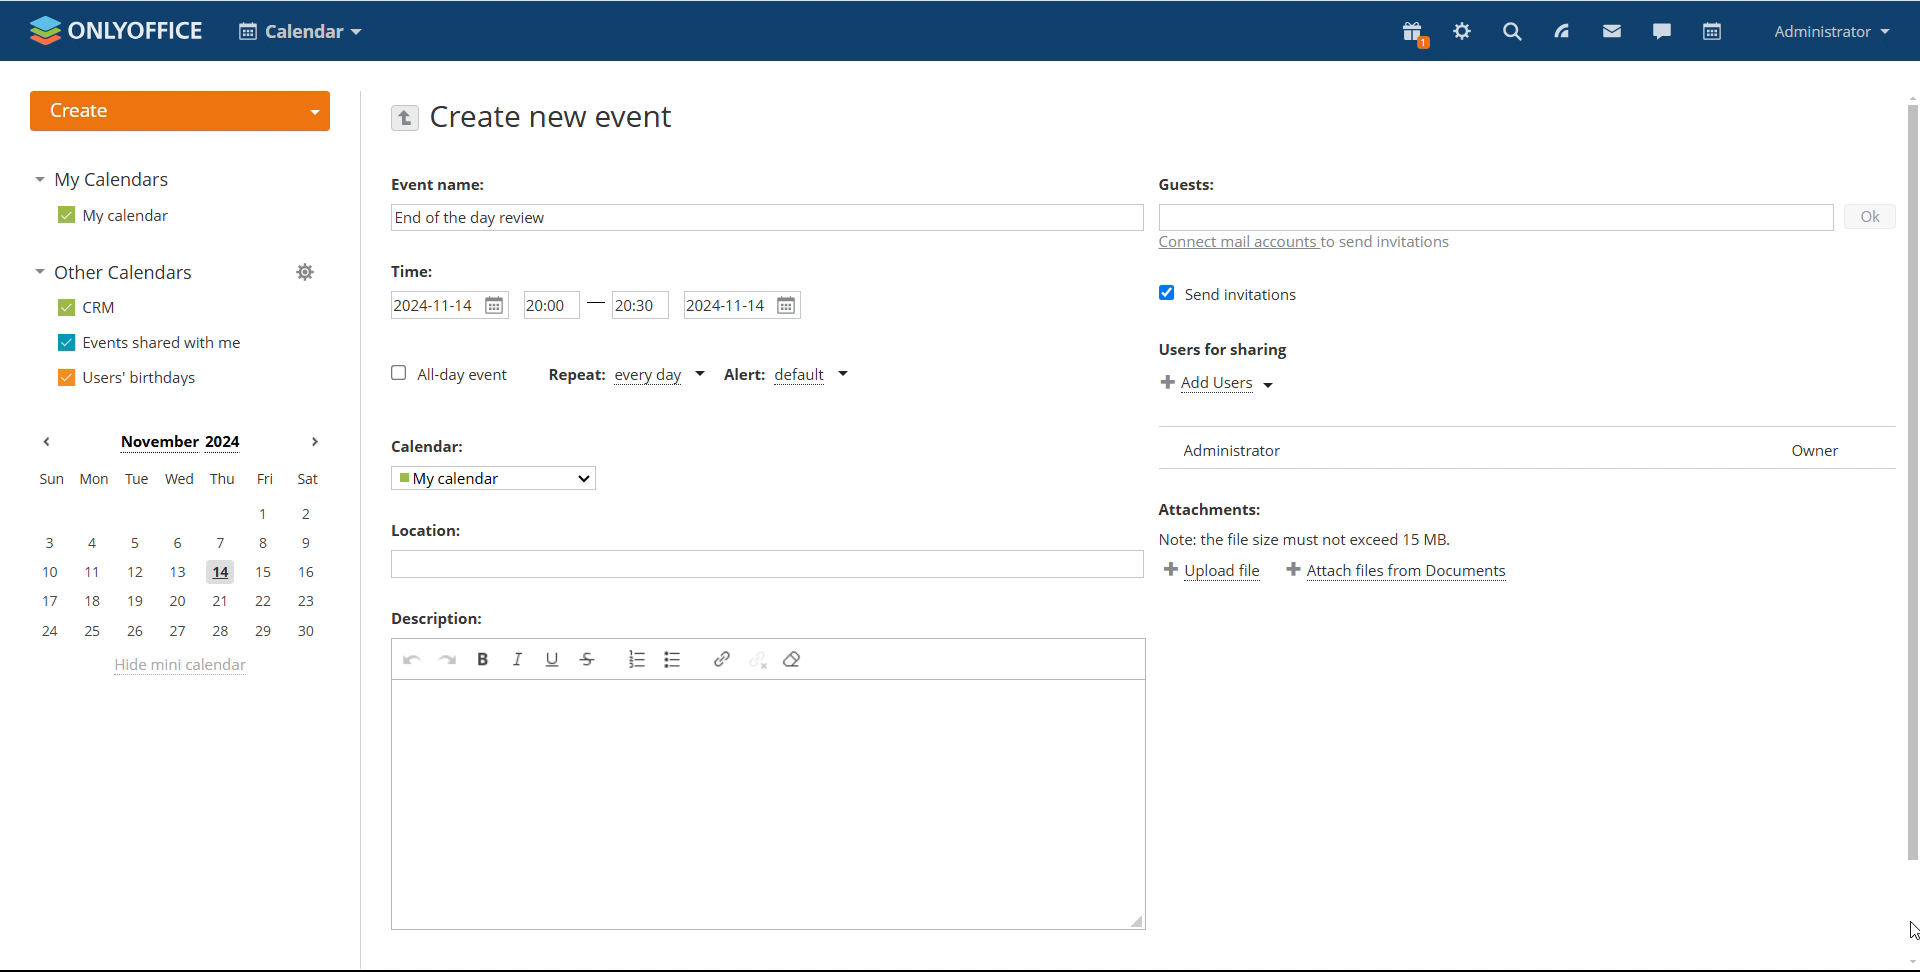 This screenshot has width=1920, height=972. Describe the element at coordinates (472, 217) in the screenshot. I see `event name added` at that location.